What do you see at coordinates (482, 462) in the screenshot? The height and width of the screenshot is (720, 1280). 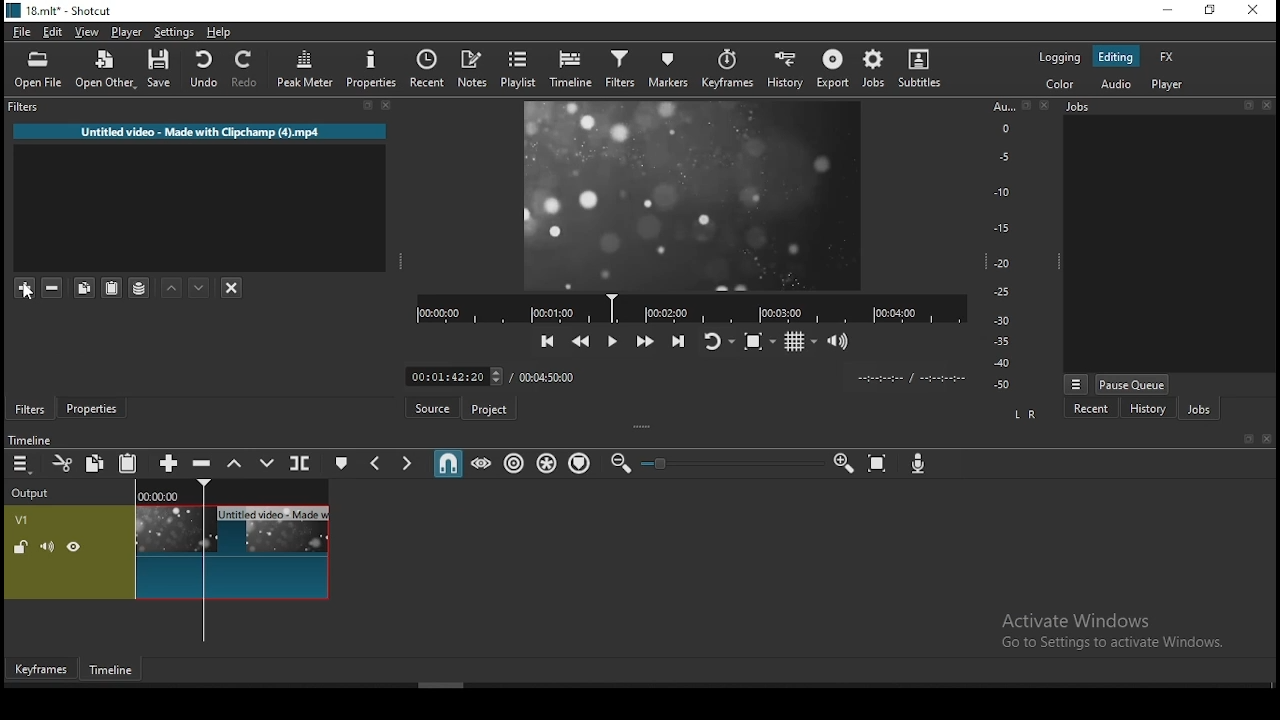 I see `scrub while dragging` at bounding box center [482, 462].